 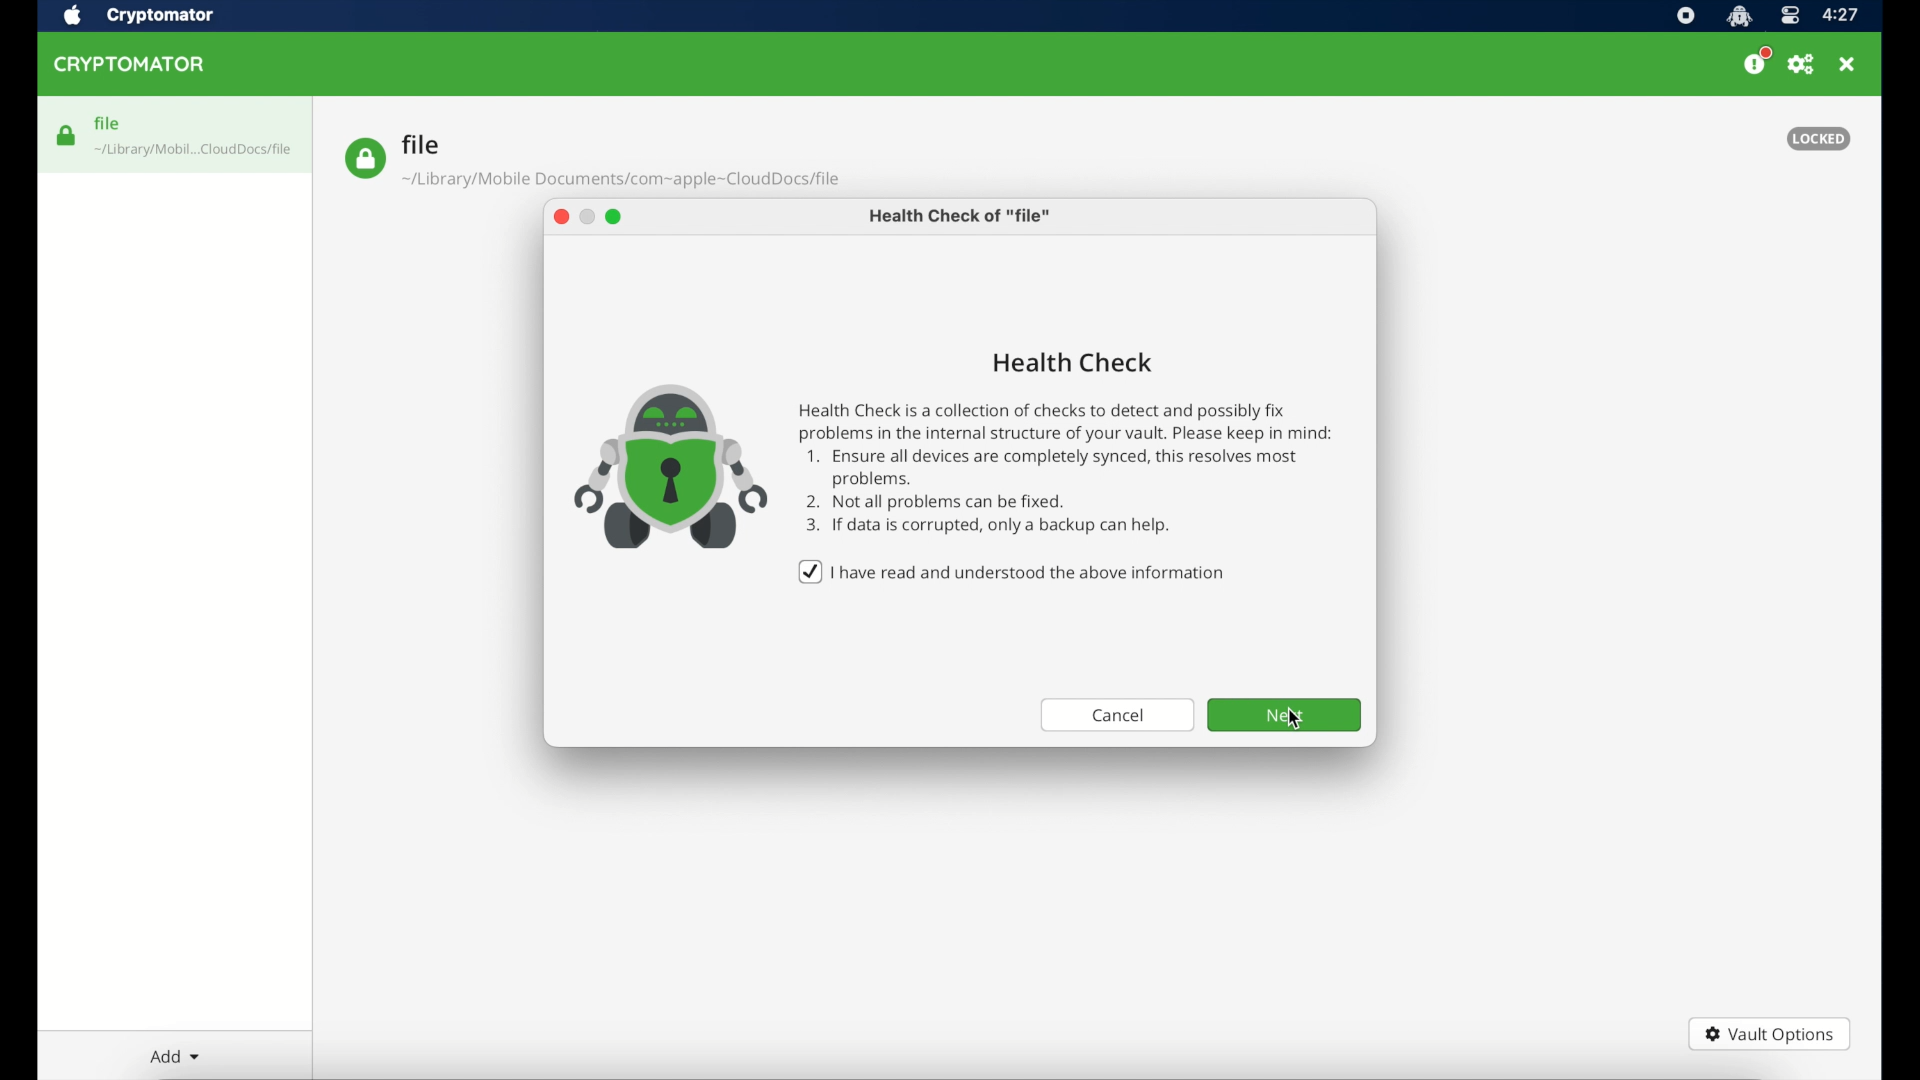 What do you see at coordinates (1284, 715) in the screenshot?
I see `next` at bounding box center [1284, 715].